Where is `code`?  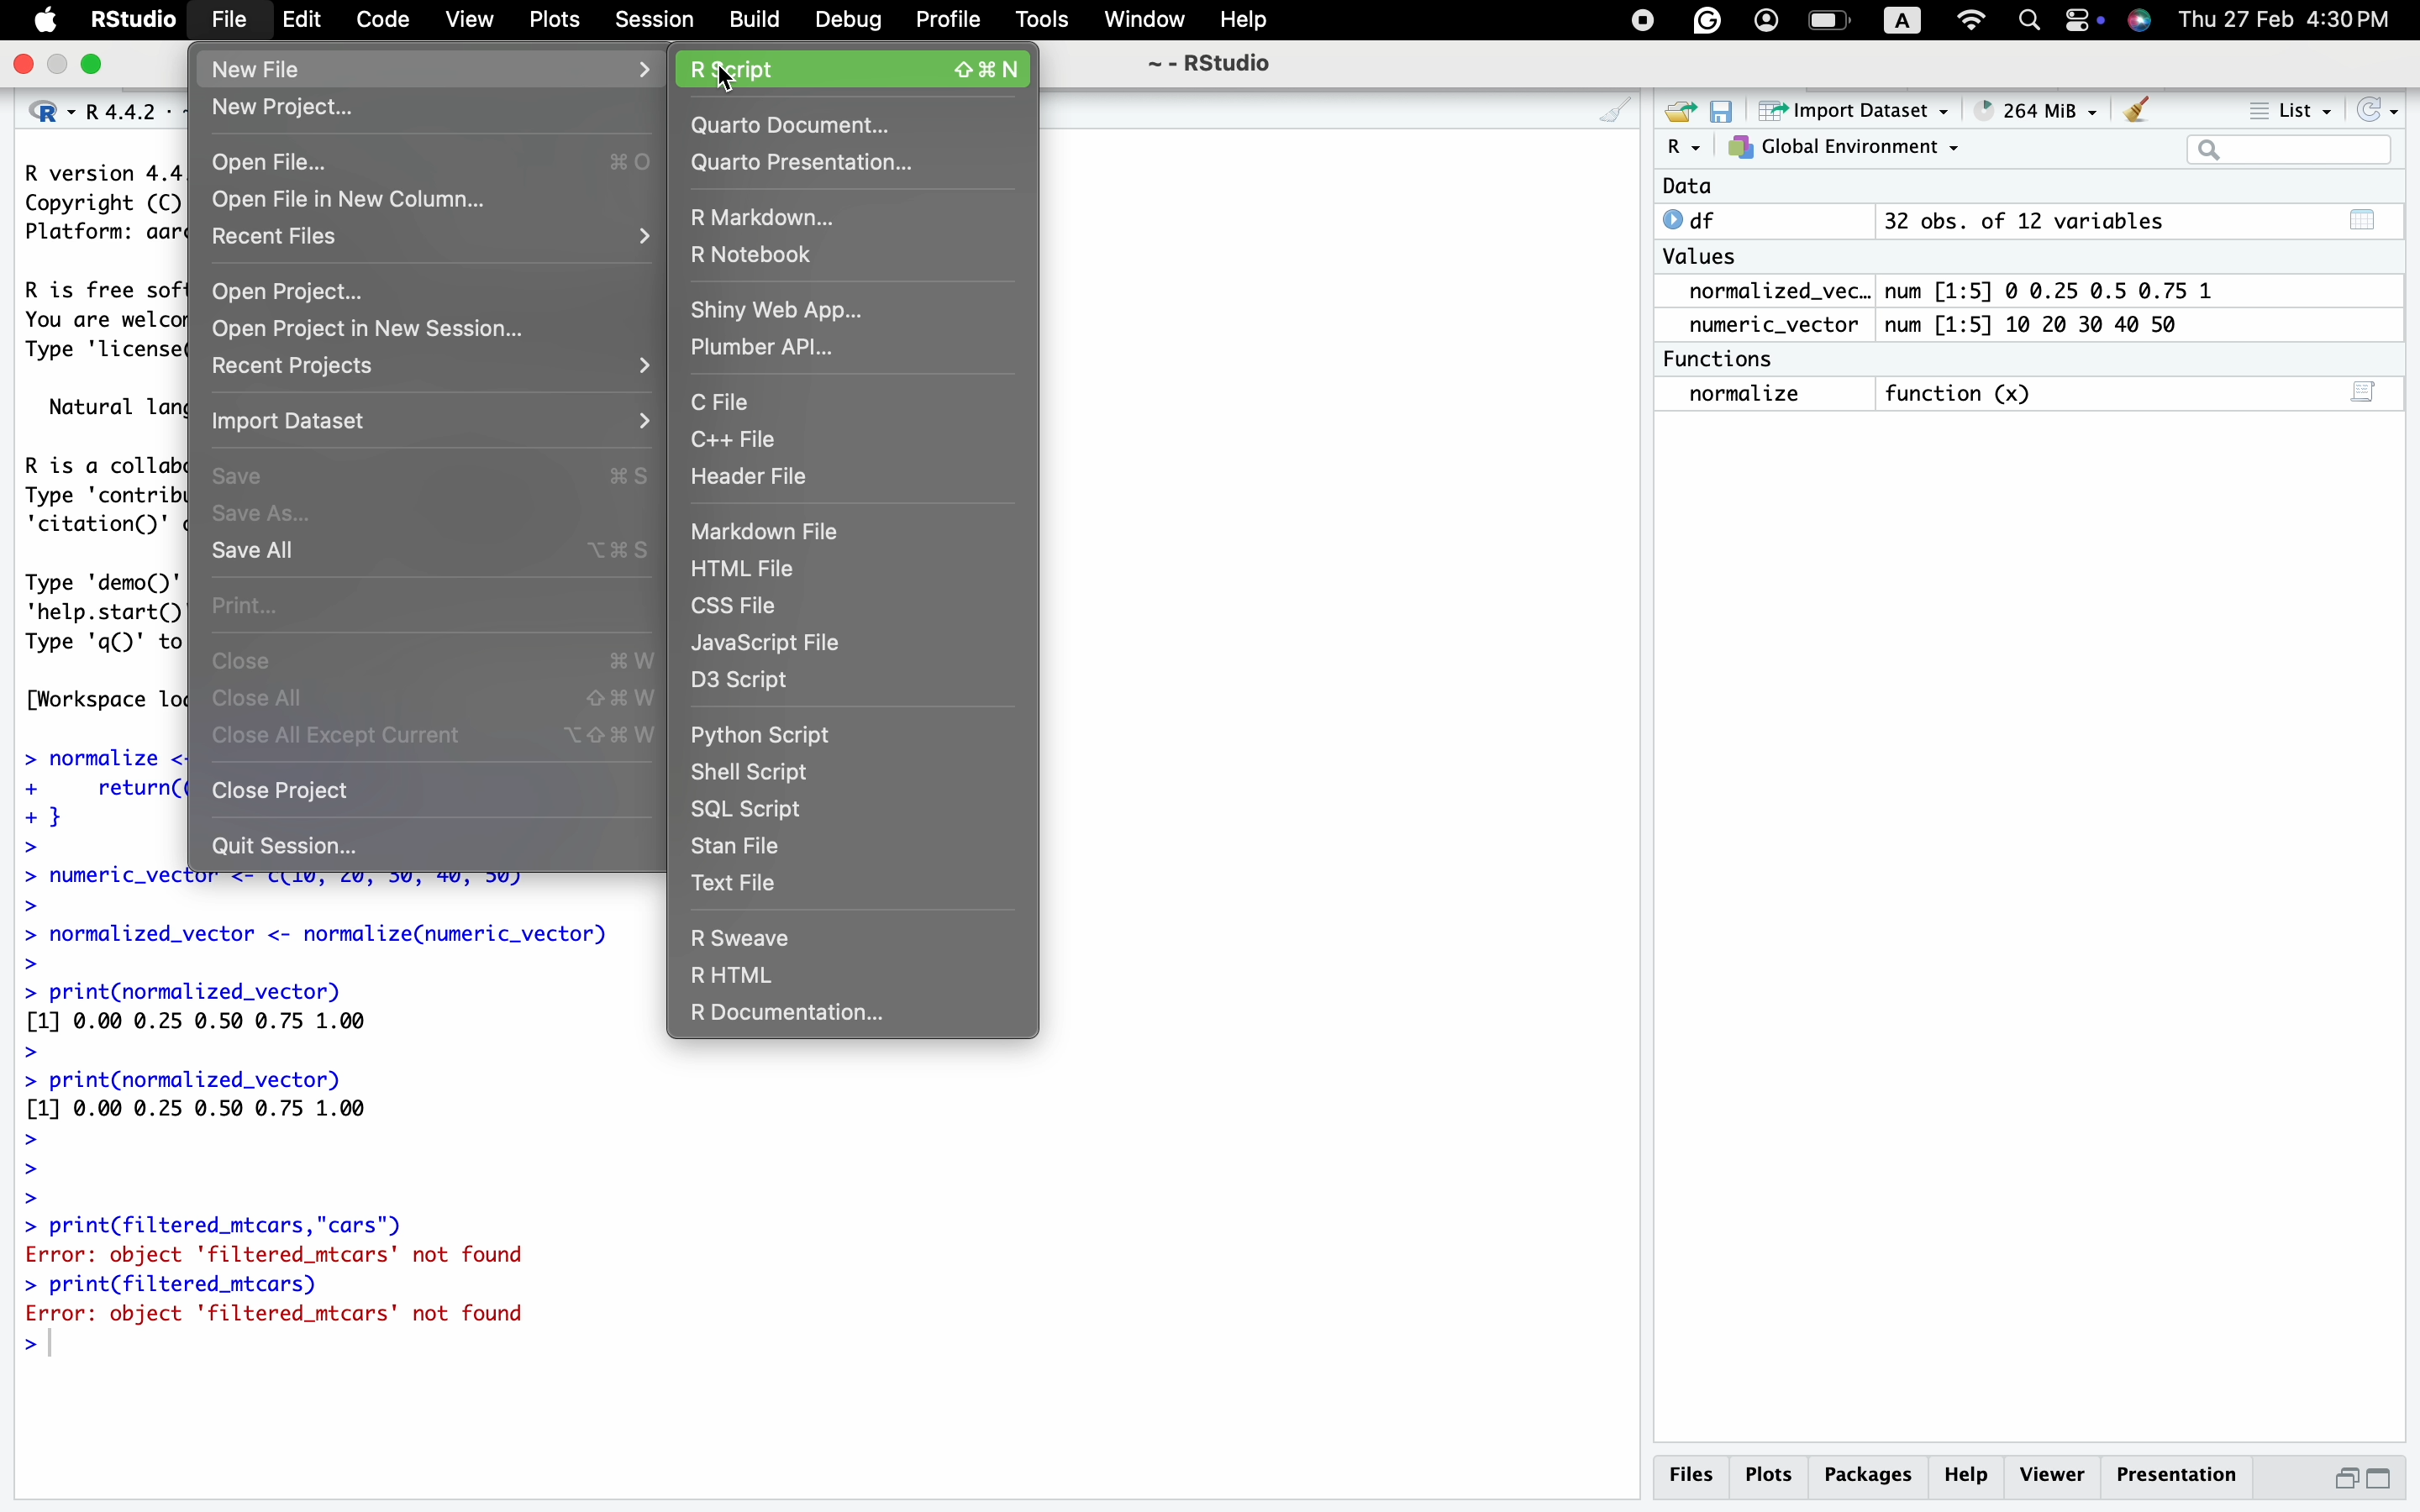
code is located at coordinates (379, 19).